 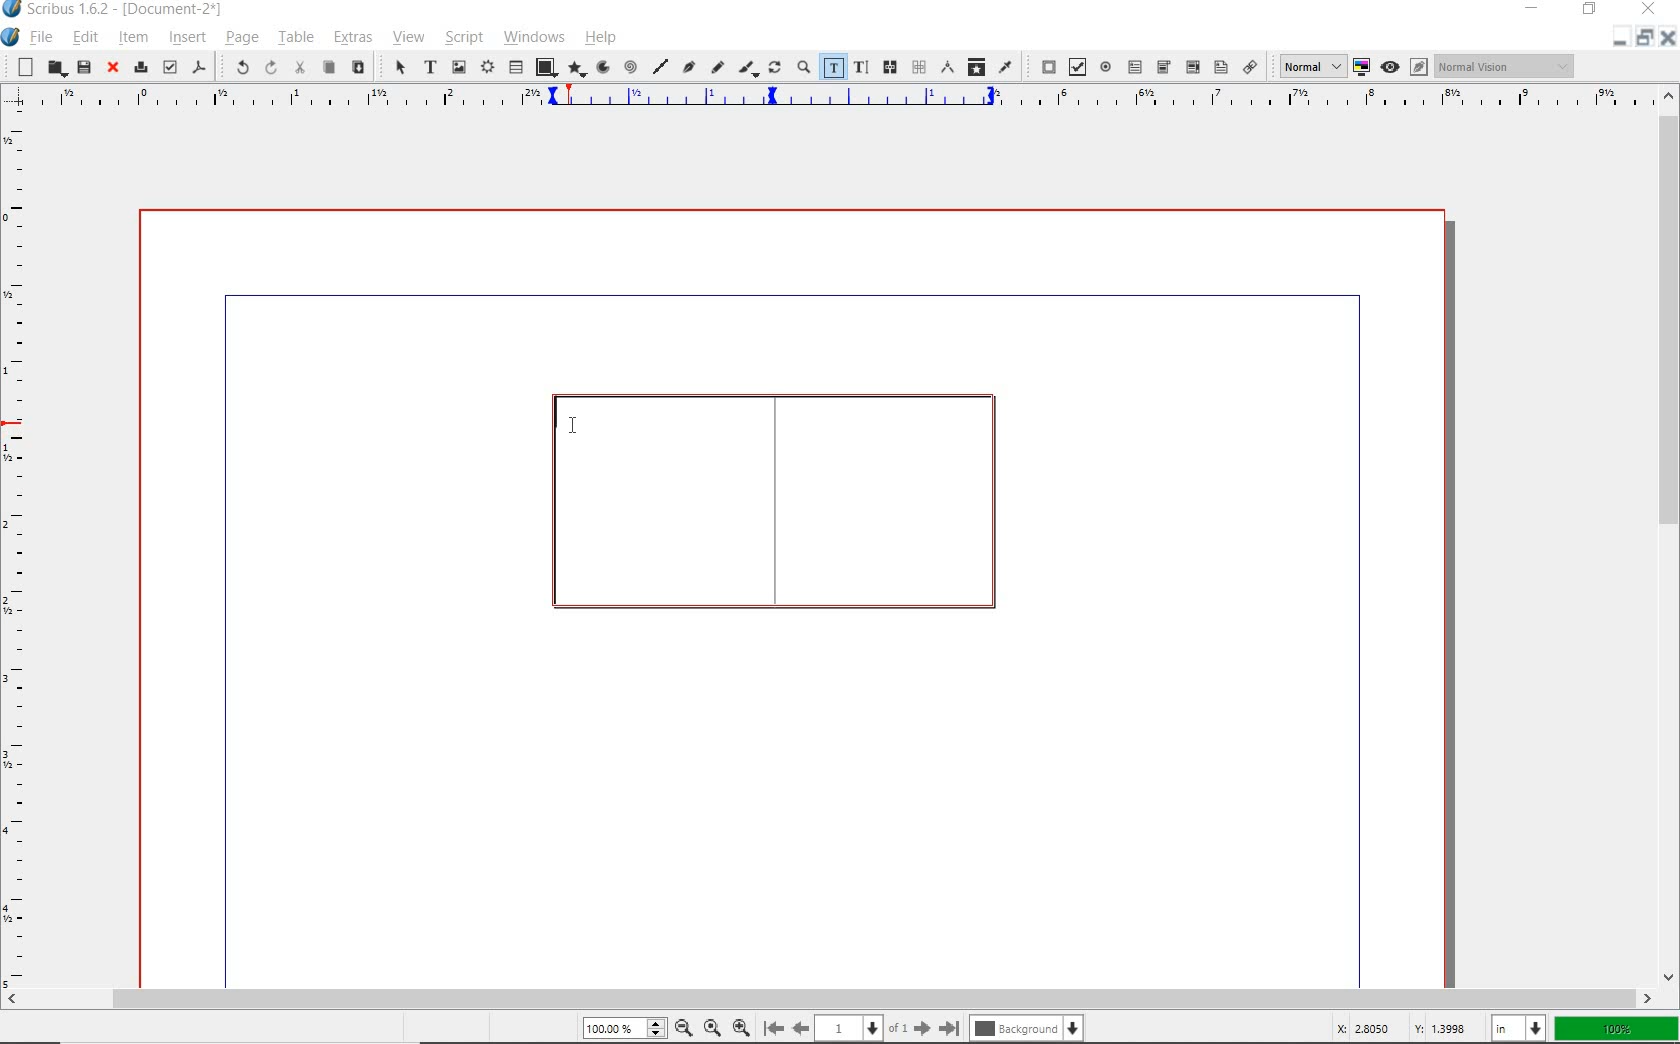 What do you see at coordinates (600, 68) in the screenshot?
I see `arc` at bounding box center [600, 68].